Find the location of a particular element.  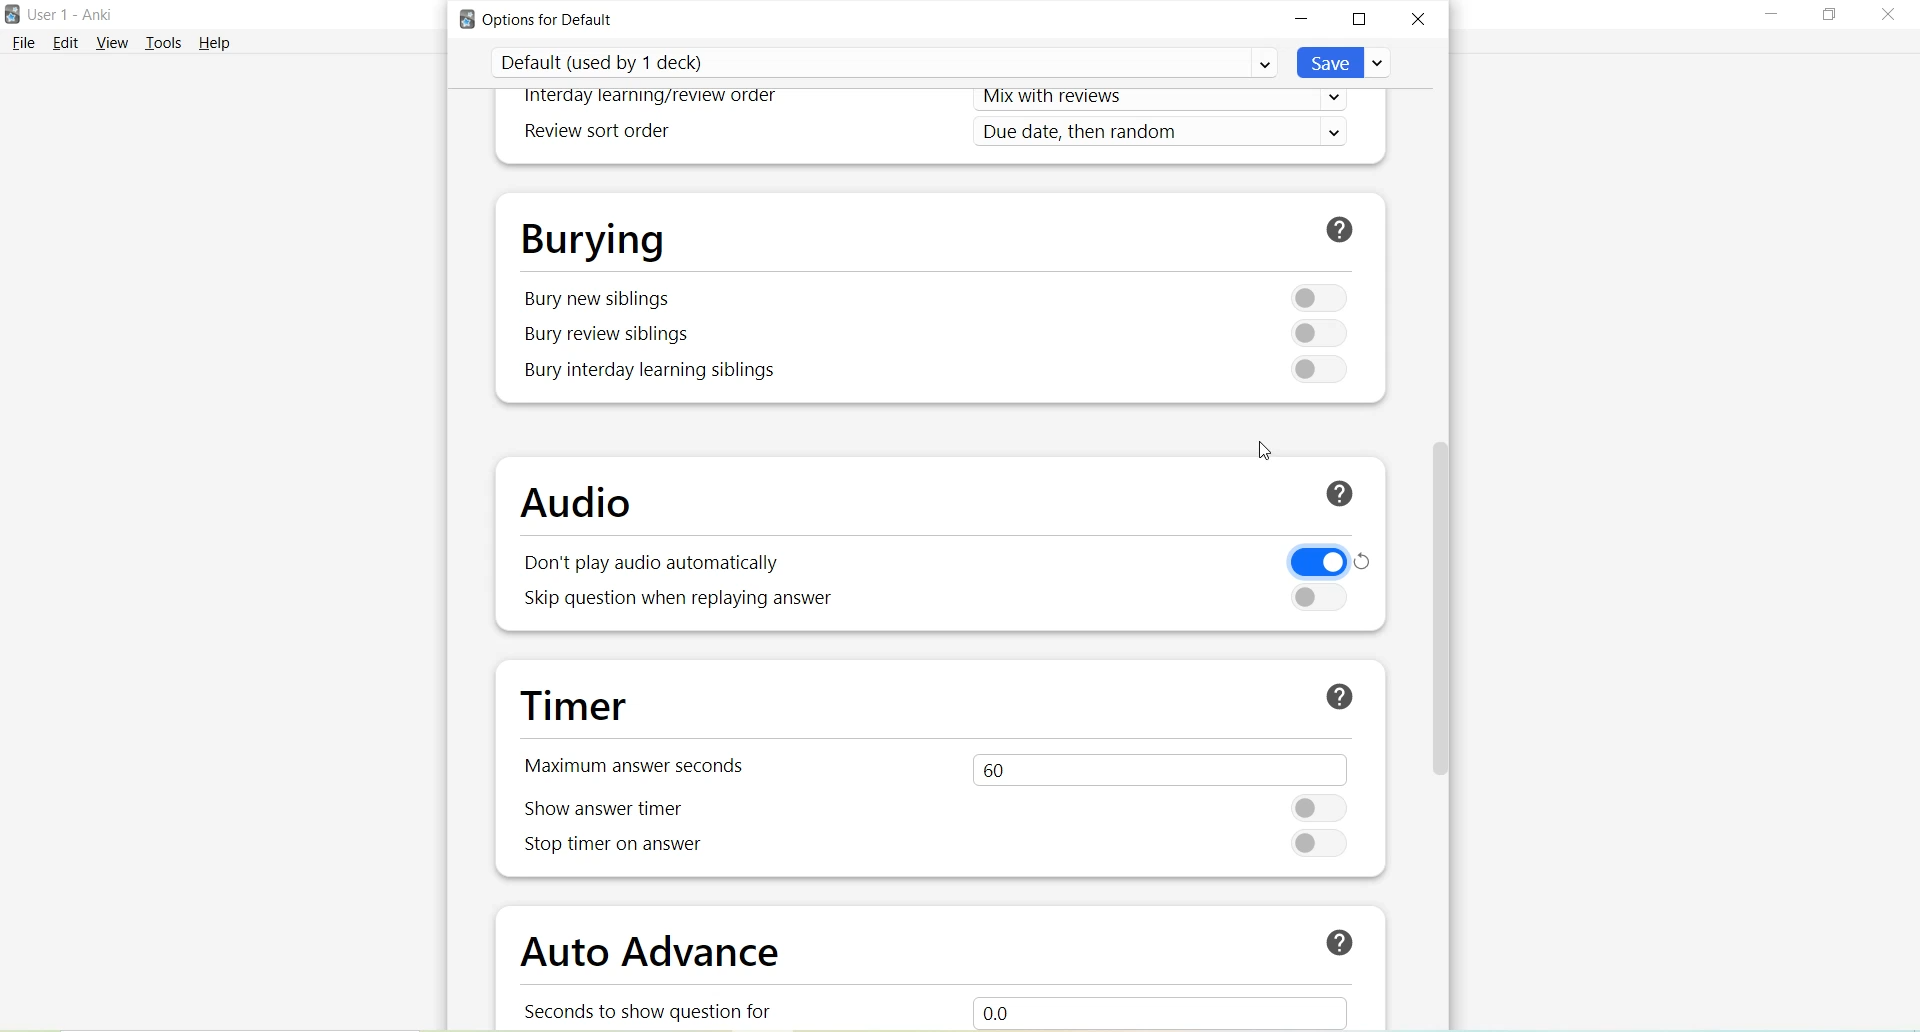

Mix with reviews is located at coordinates (1168, 101).